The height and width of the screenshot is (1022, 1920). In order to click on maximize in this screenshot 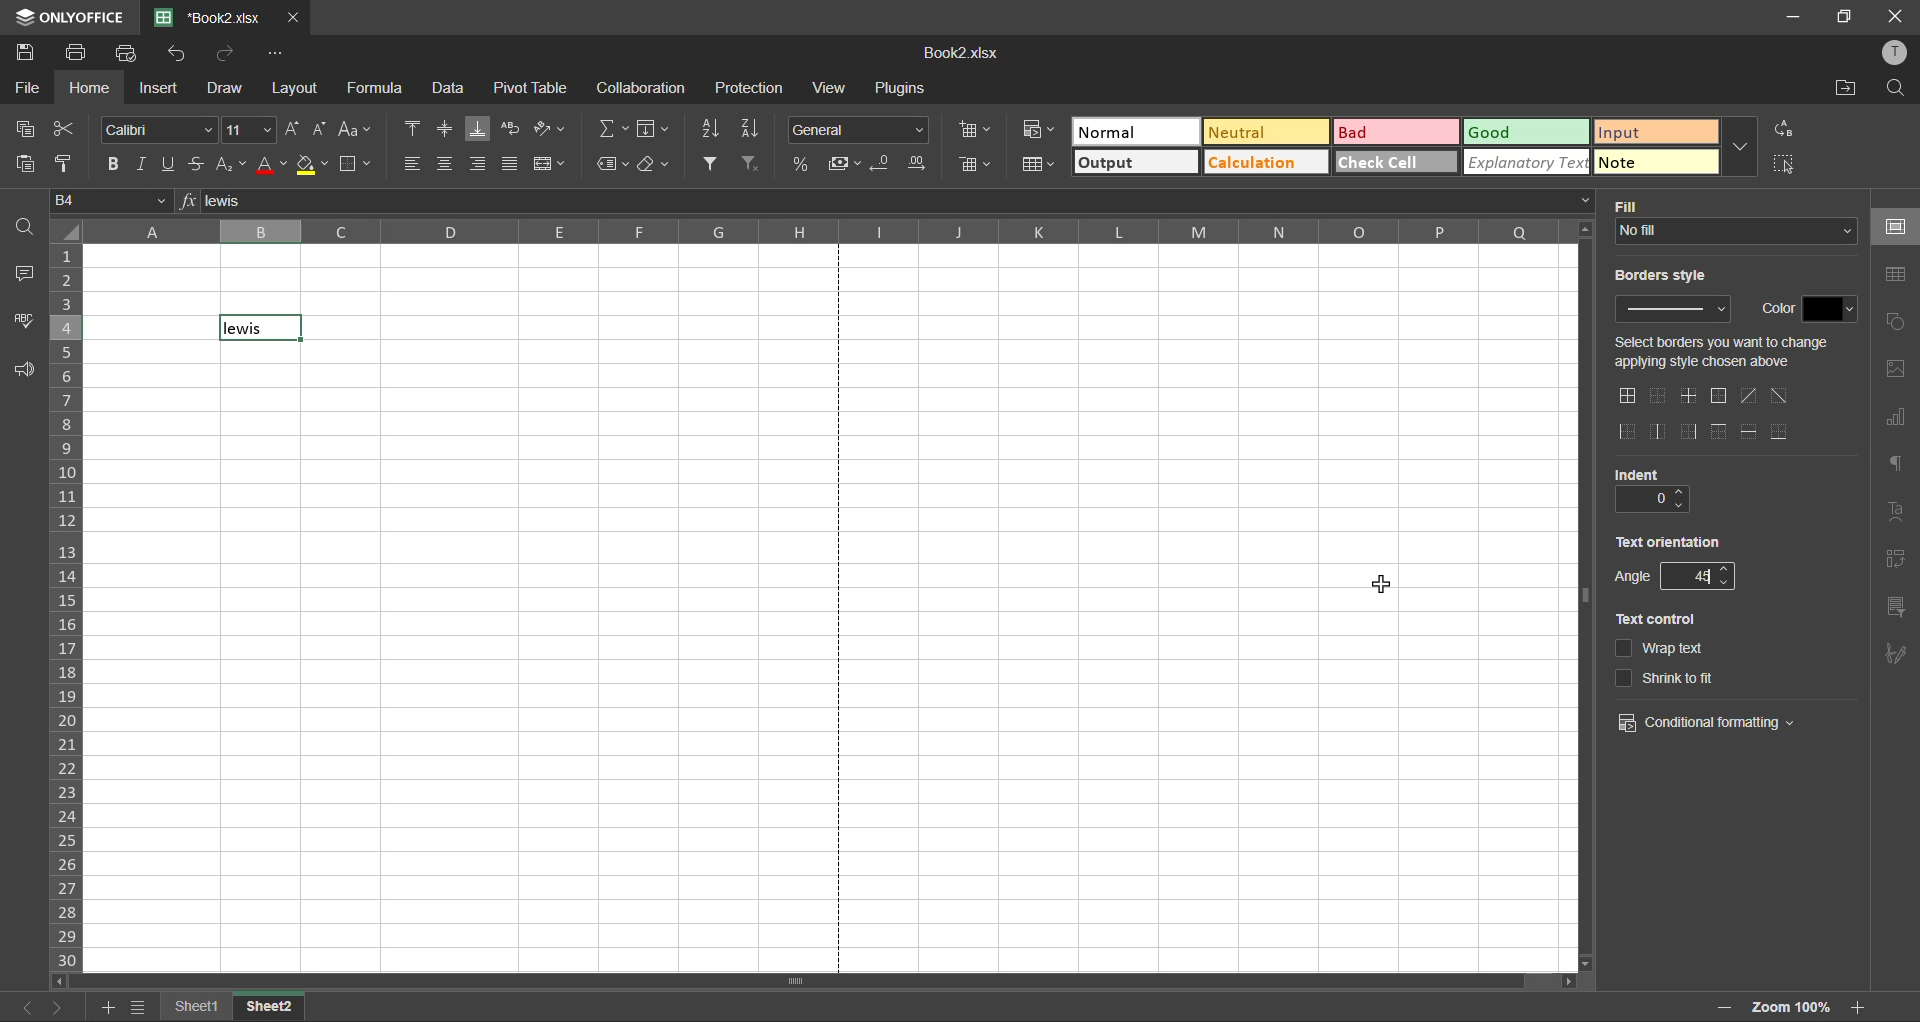, I will do `click(1846, 17)`.